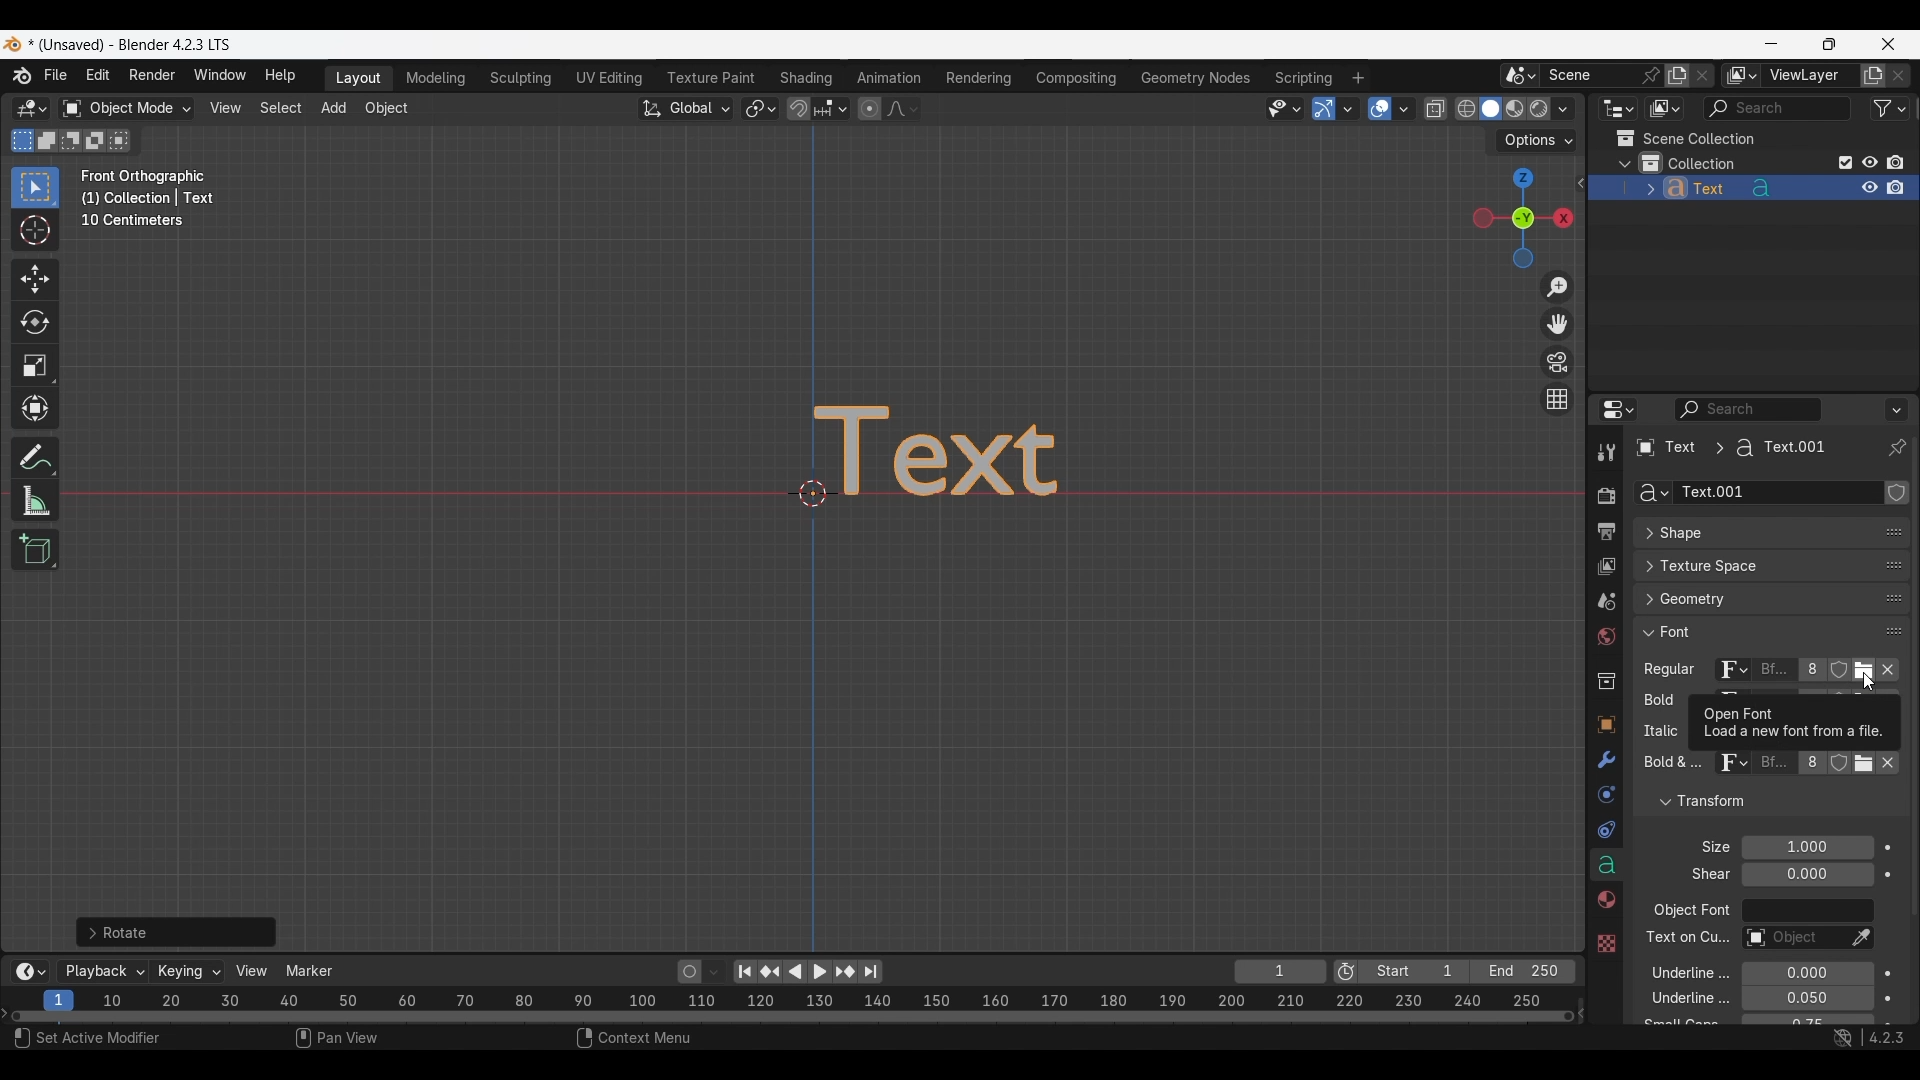 Image resolution: width=1920 pixels, height=1080 pixels. What do you see at coordinates (32, 108) in the screenshot?
I see `Select editor type/3D Viewport, current selection` at bounding box center [32, 108].